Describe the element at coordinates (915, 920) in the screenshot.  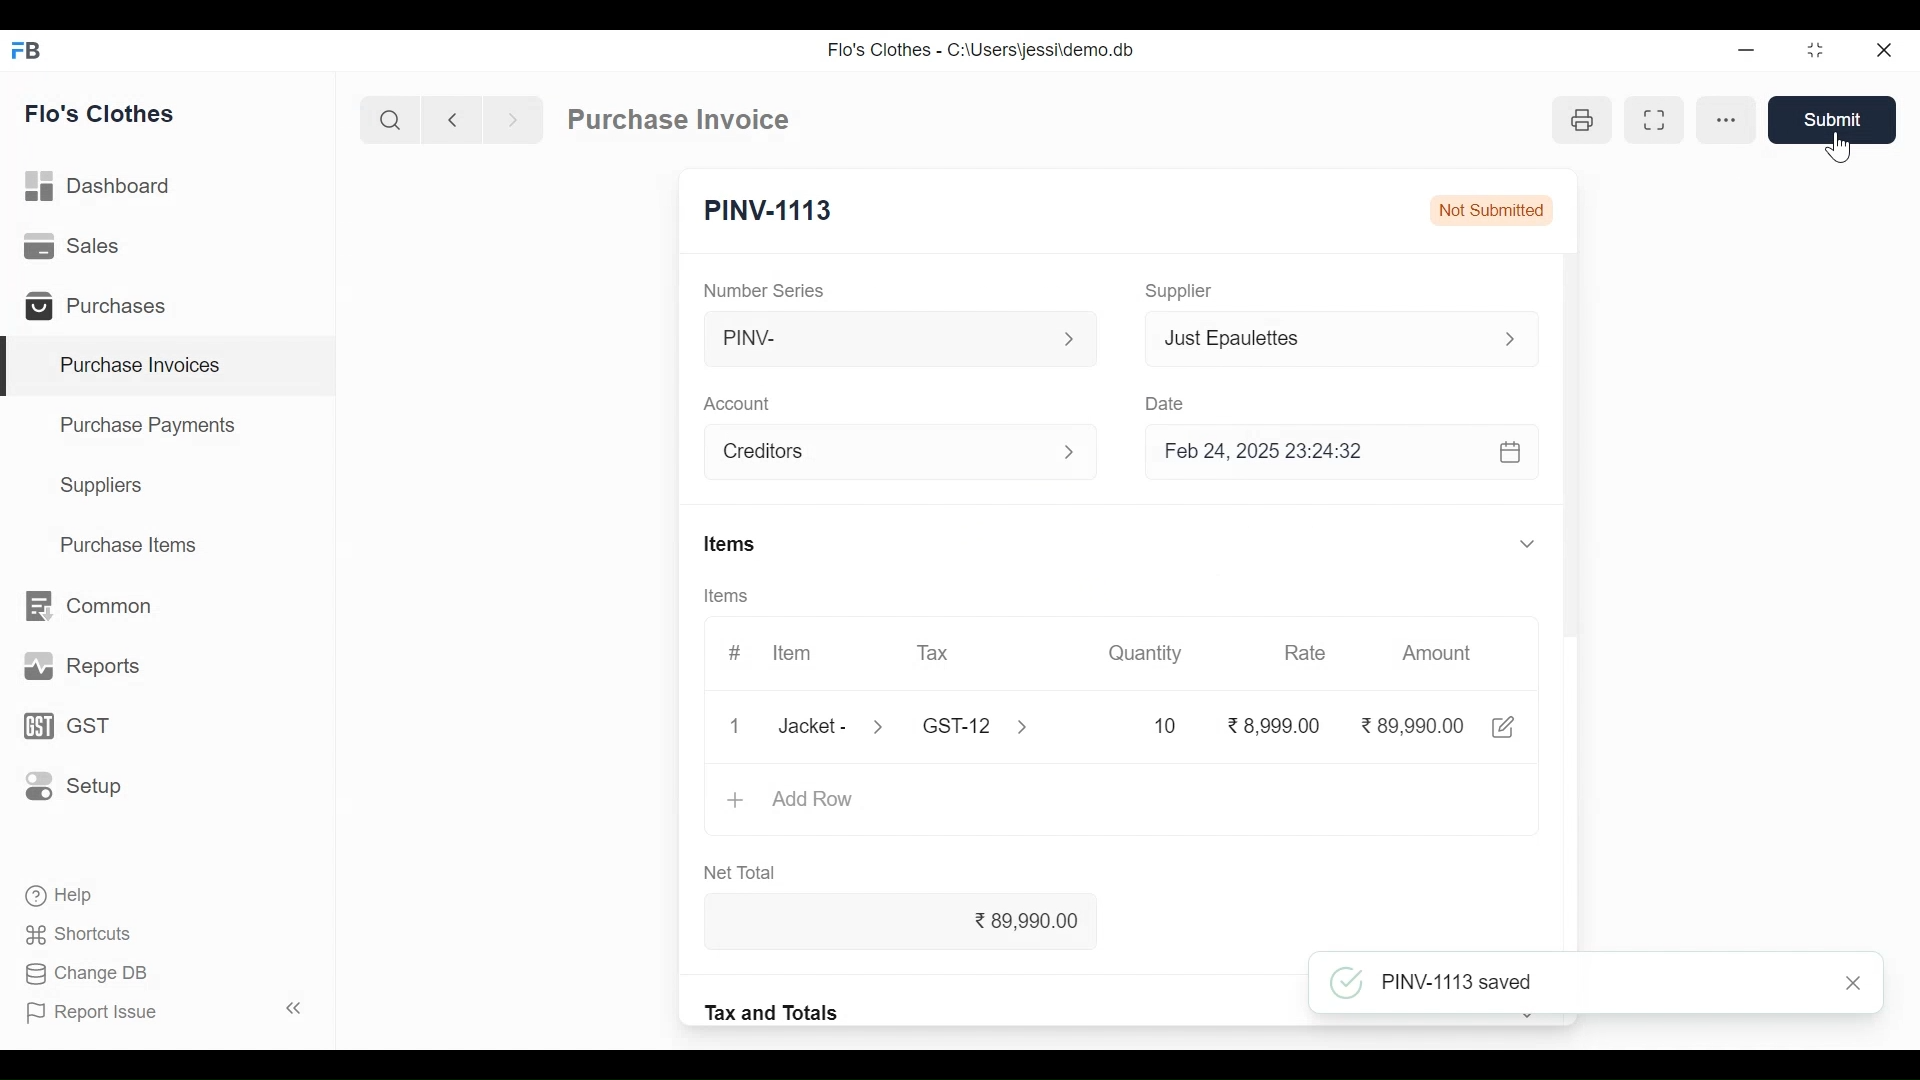
I see `89,990.00` at that location.